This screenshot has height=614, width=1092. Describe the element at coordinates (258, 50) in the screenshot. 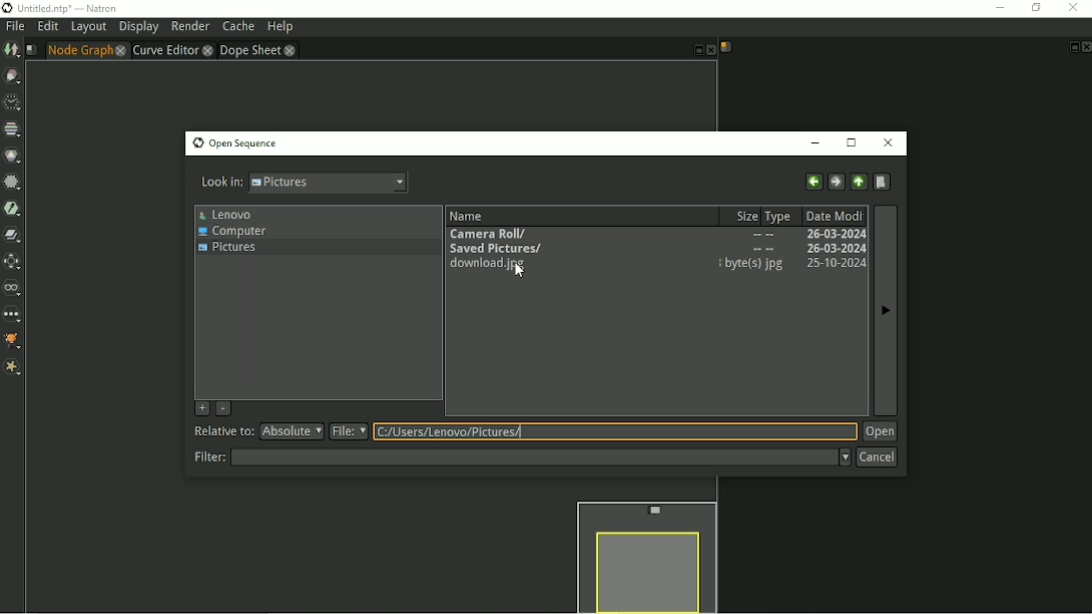

I see `Dope sheet` at that location.